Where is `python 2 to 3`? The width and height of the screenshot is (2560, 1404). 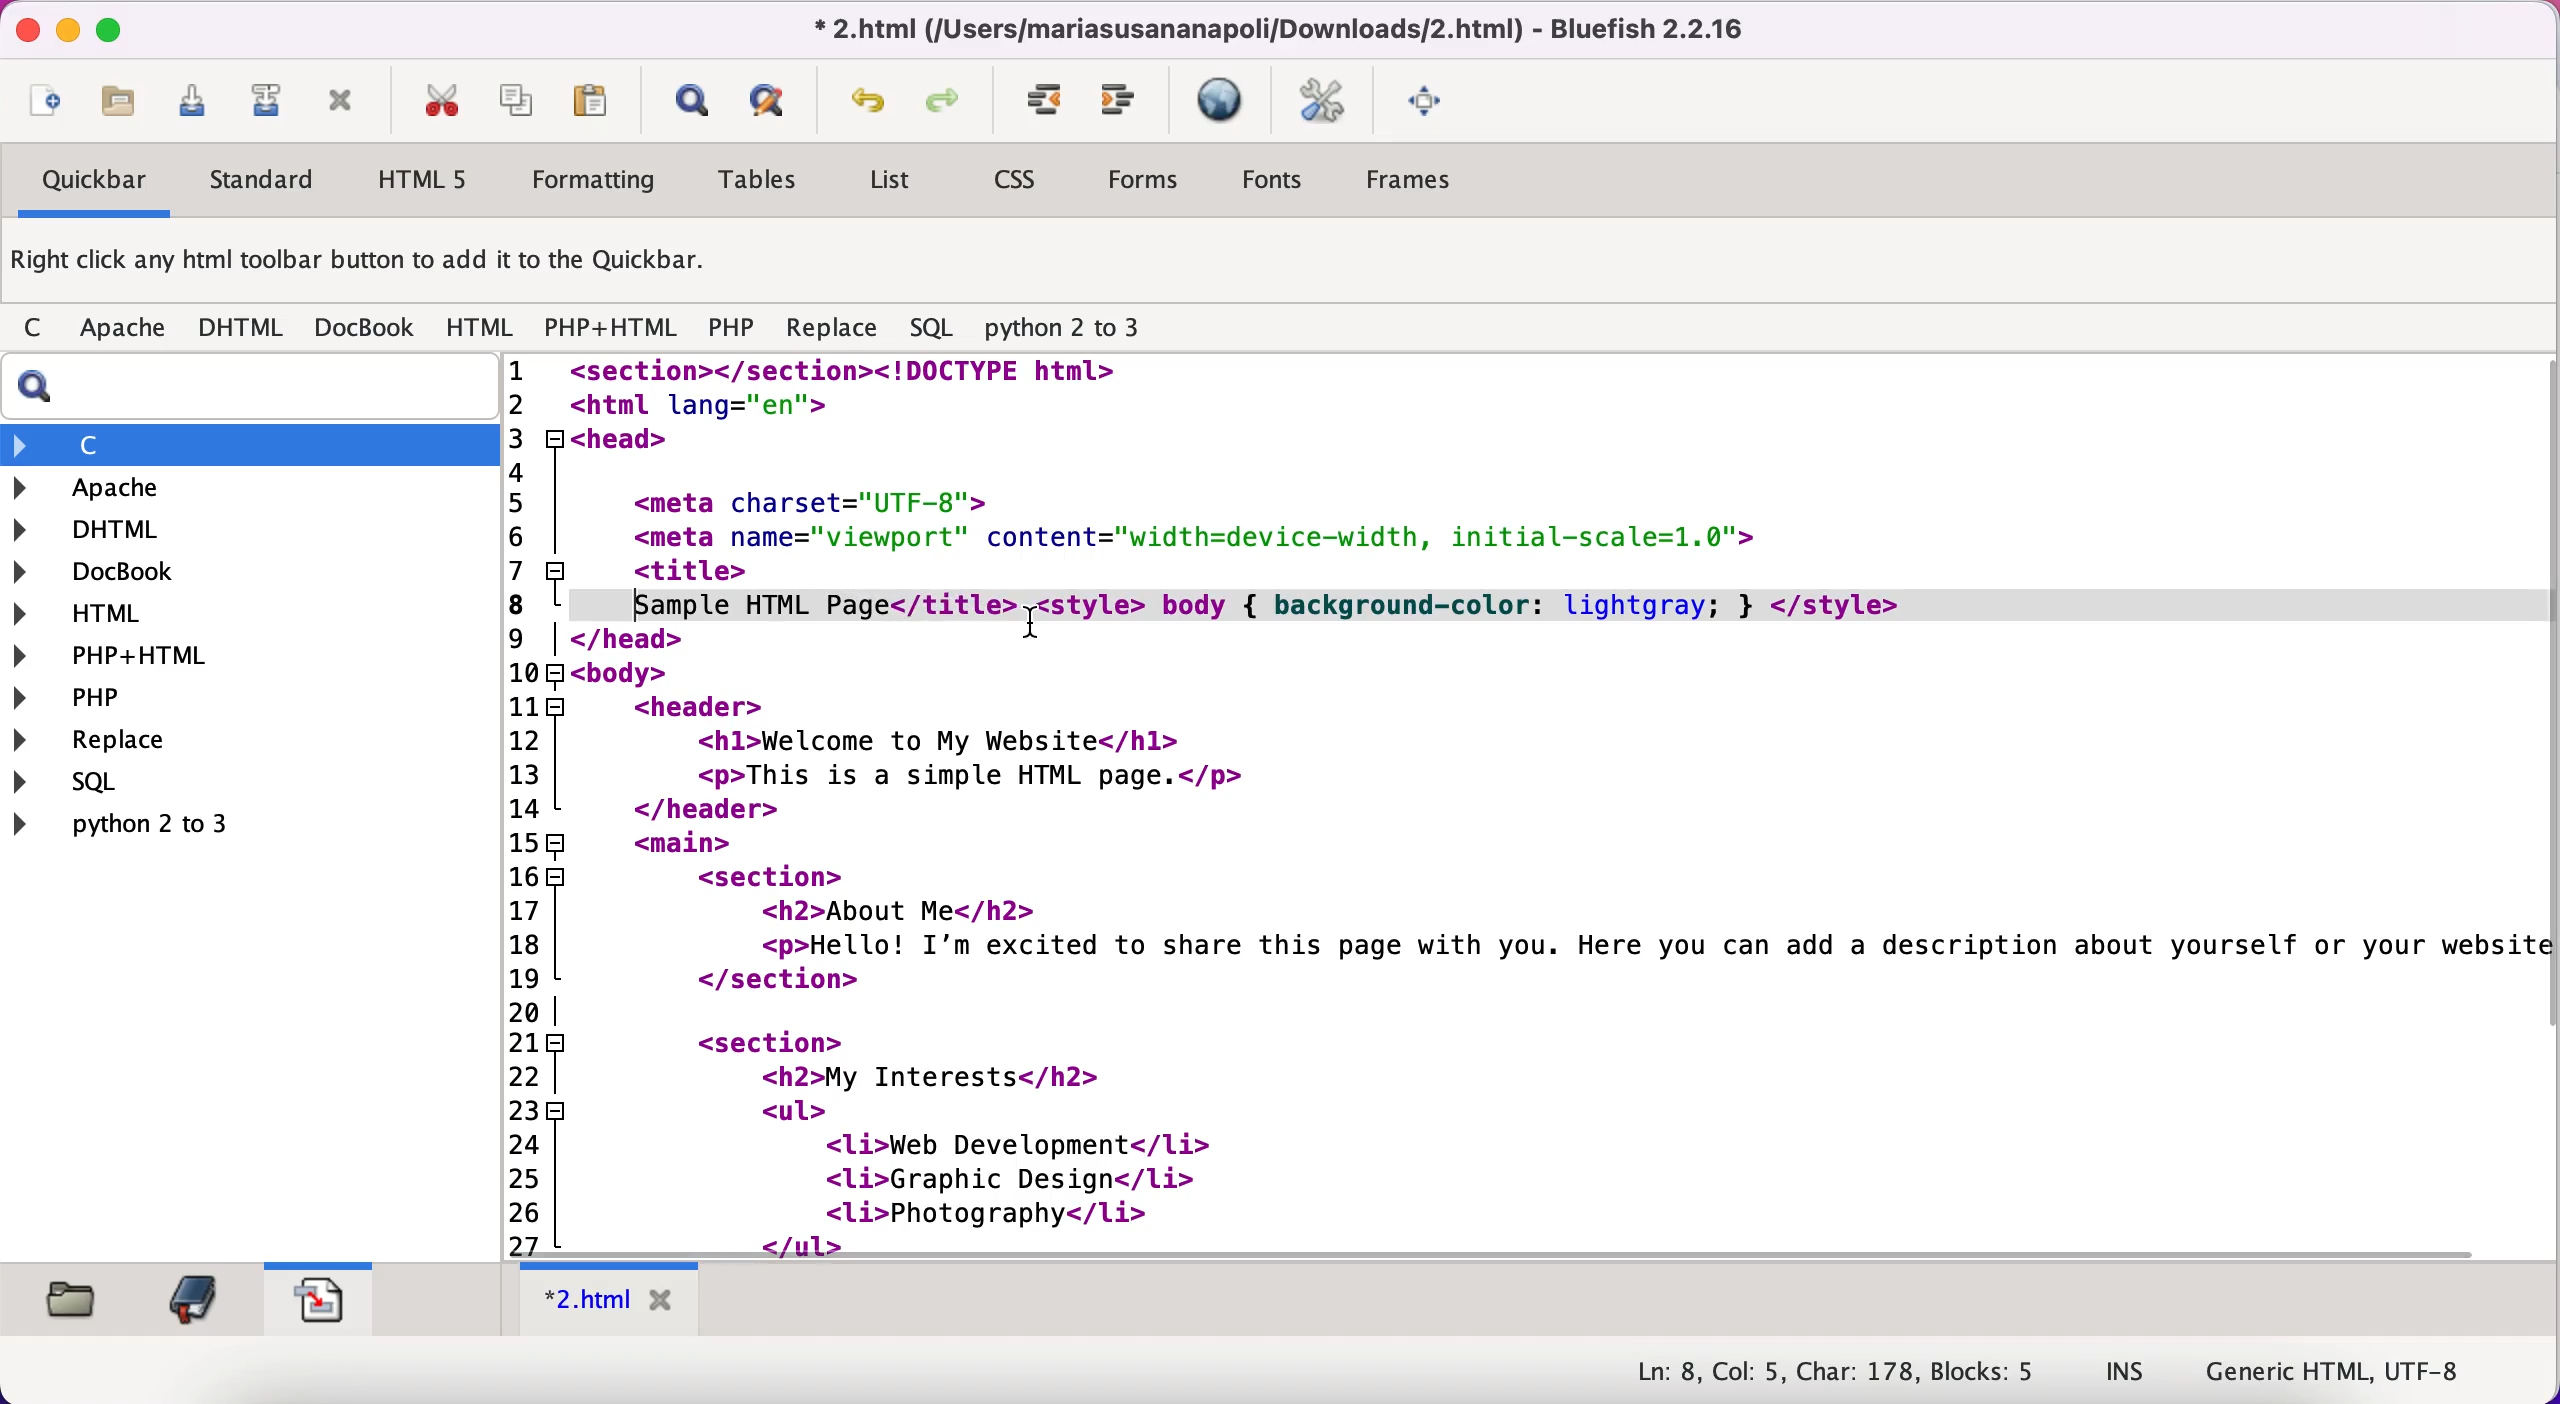 python 2 to 3 is located at coordinates (146, 823).